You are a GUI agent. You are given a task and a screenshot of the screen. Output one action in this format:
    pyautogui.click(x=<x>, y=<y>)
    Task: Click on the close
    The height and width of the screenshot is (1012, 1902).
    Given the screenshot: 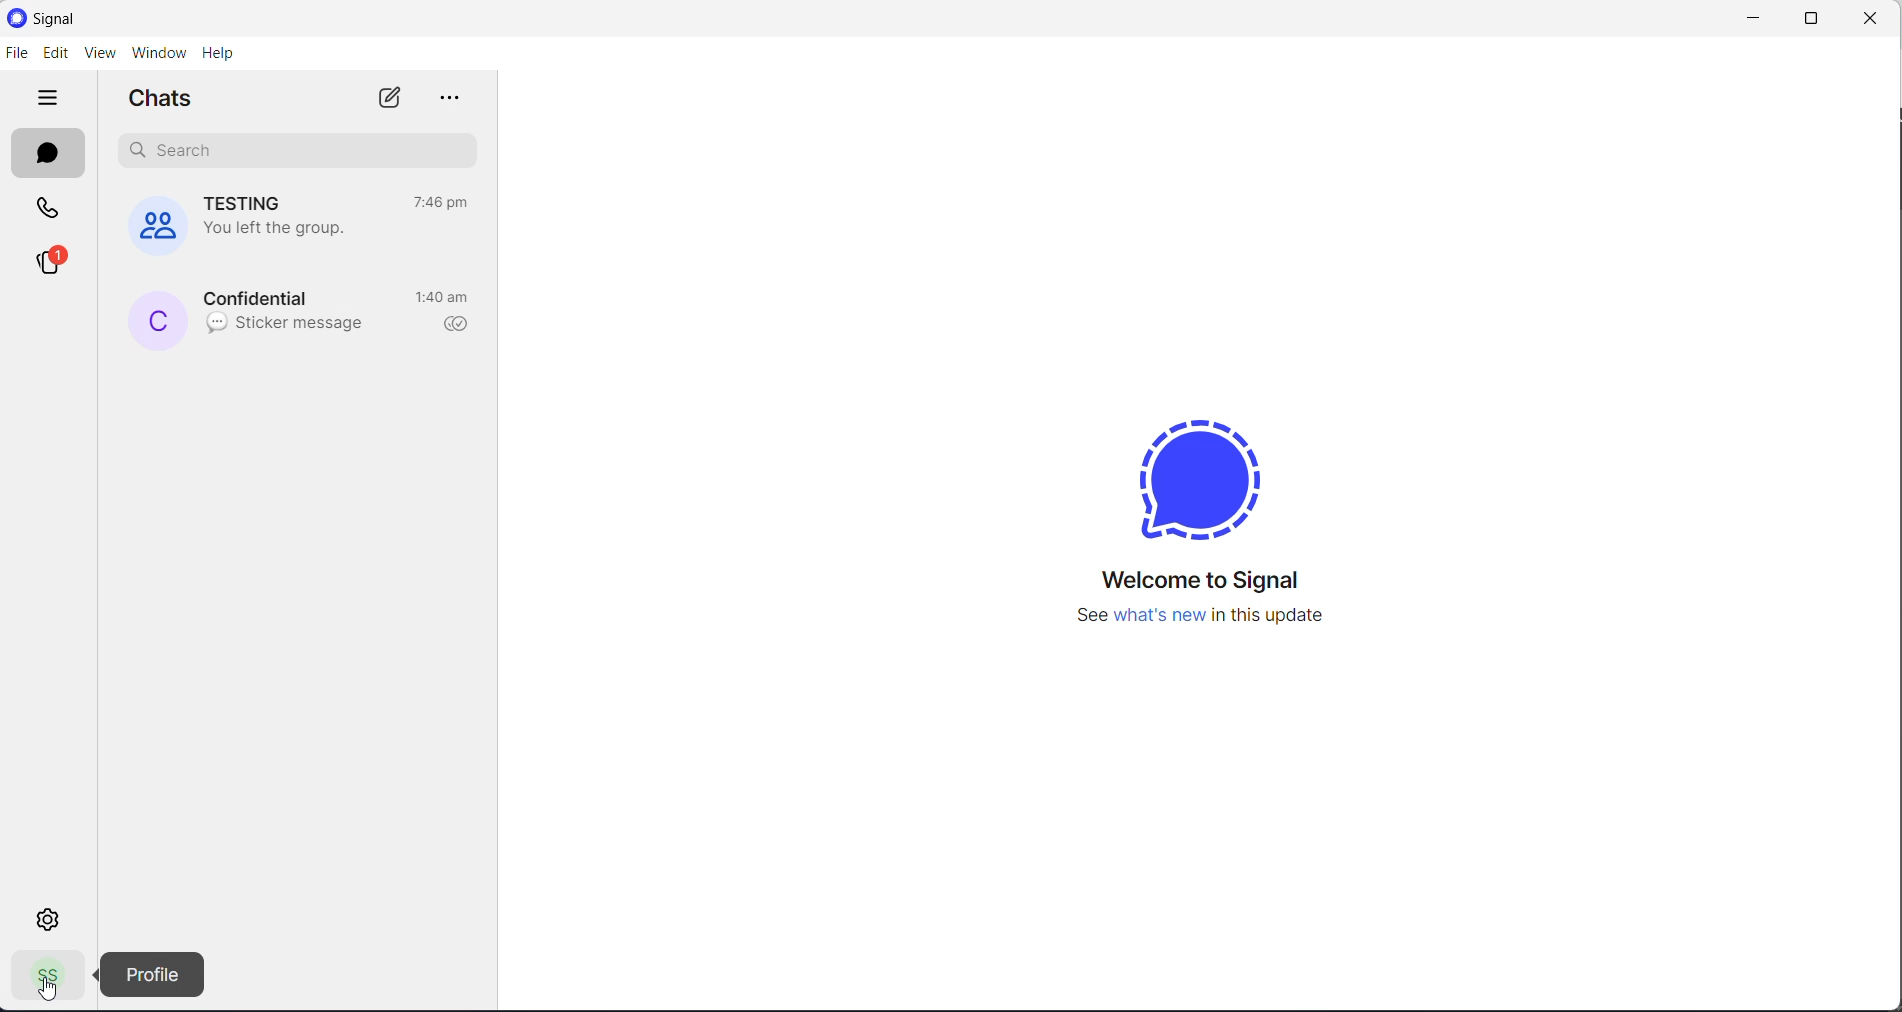 What is the action you would take?
    pyautogui.click(x=1873, y=20)
    